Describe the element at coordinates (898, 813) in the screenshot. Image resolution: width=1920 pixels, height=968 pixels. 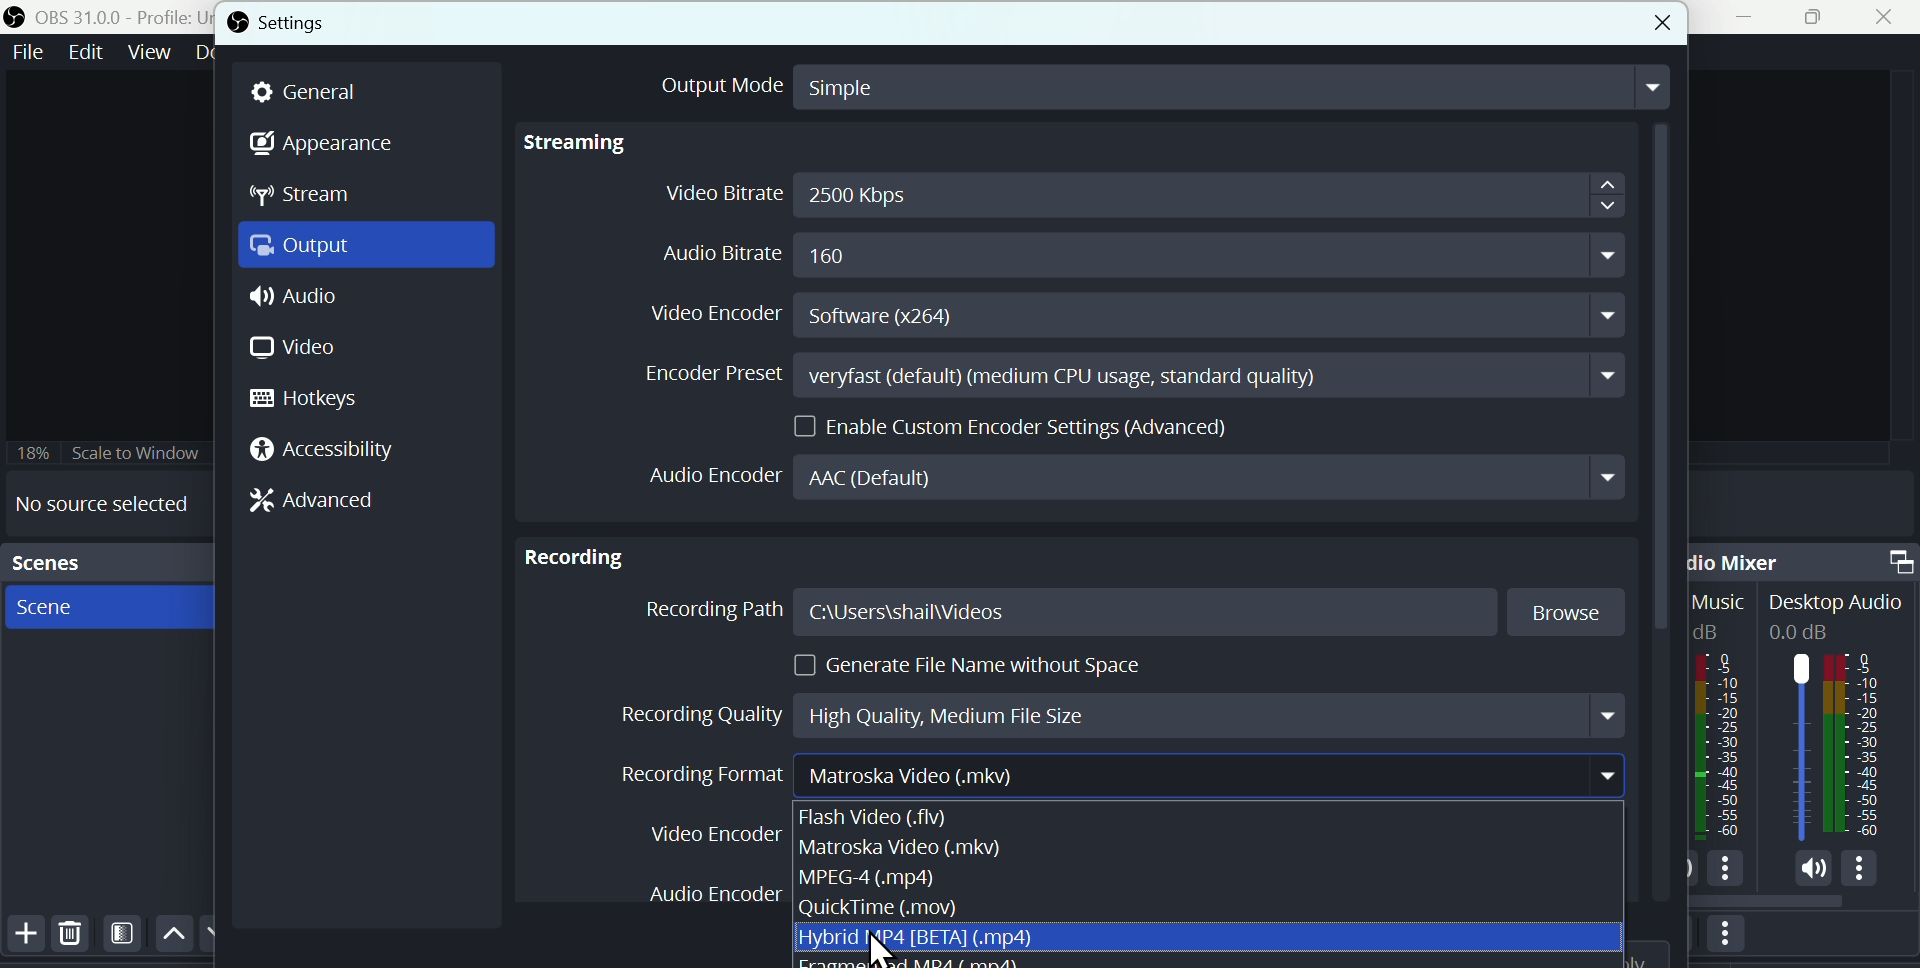
I see `Flash video` at that location.